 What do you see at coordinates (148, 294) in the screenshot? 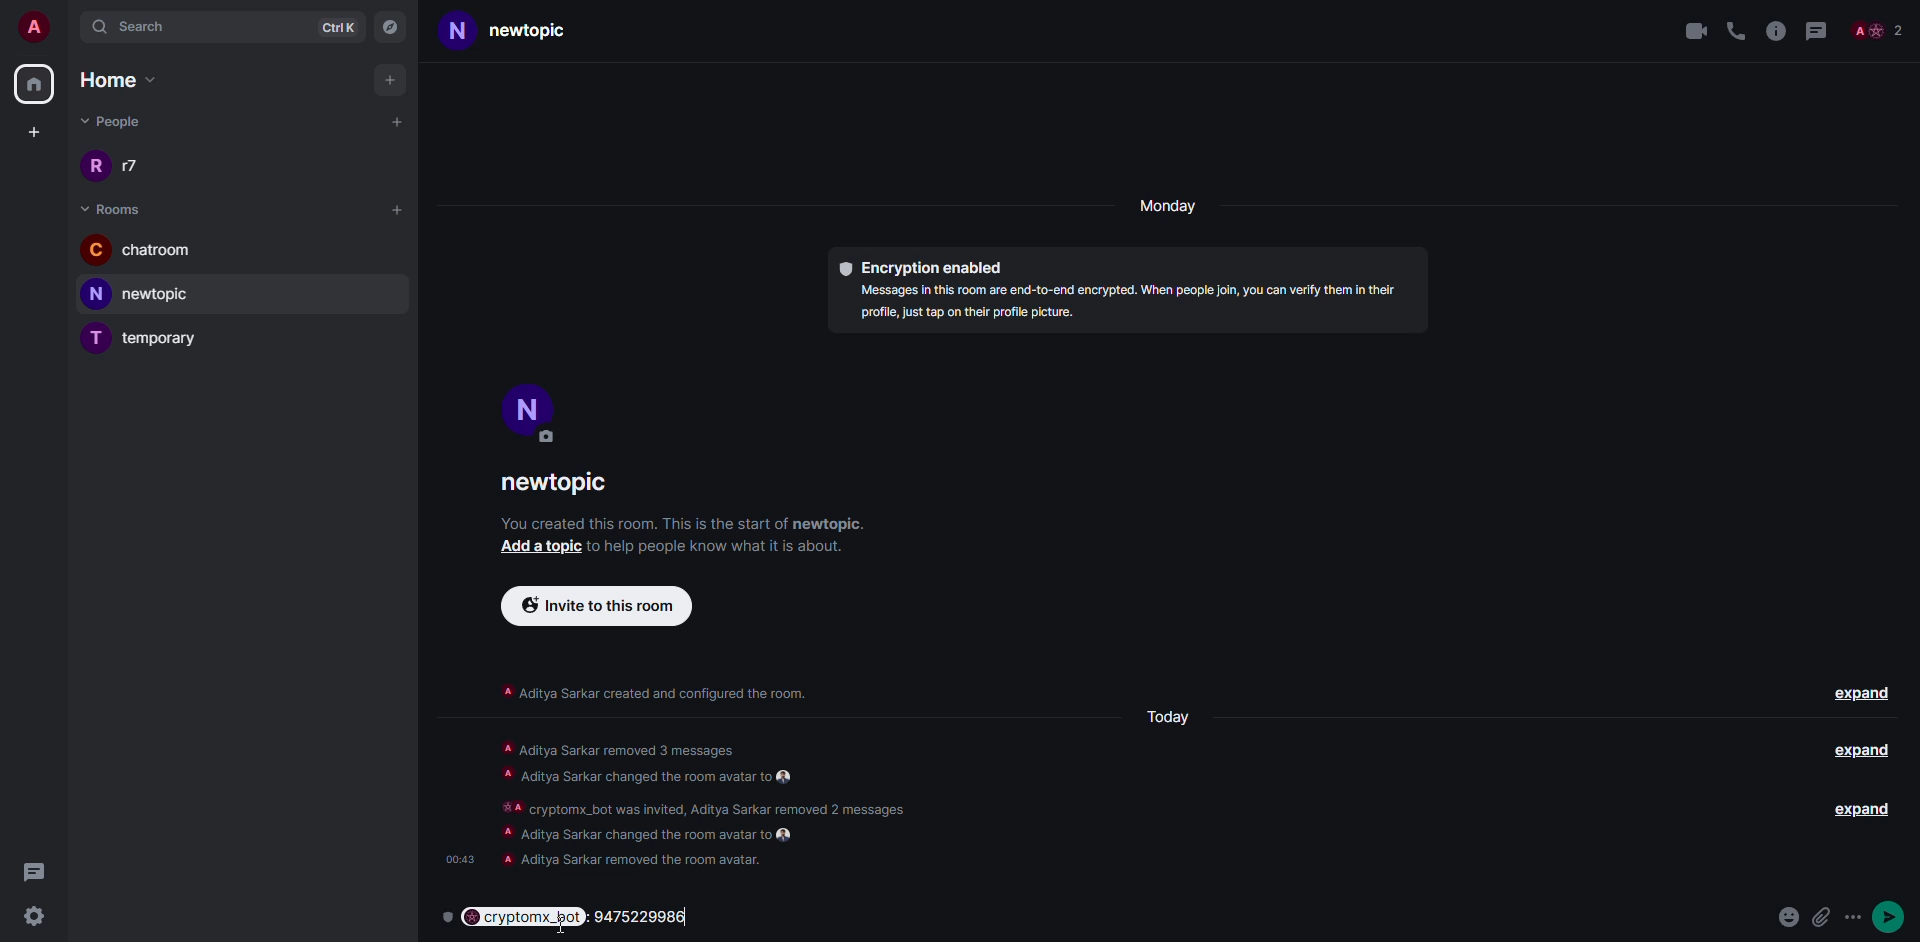
I see `newtopic` at bounding box center [148, 294].